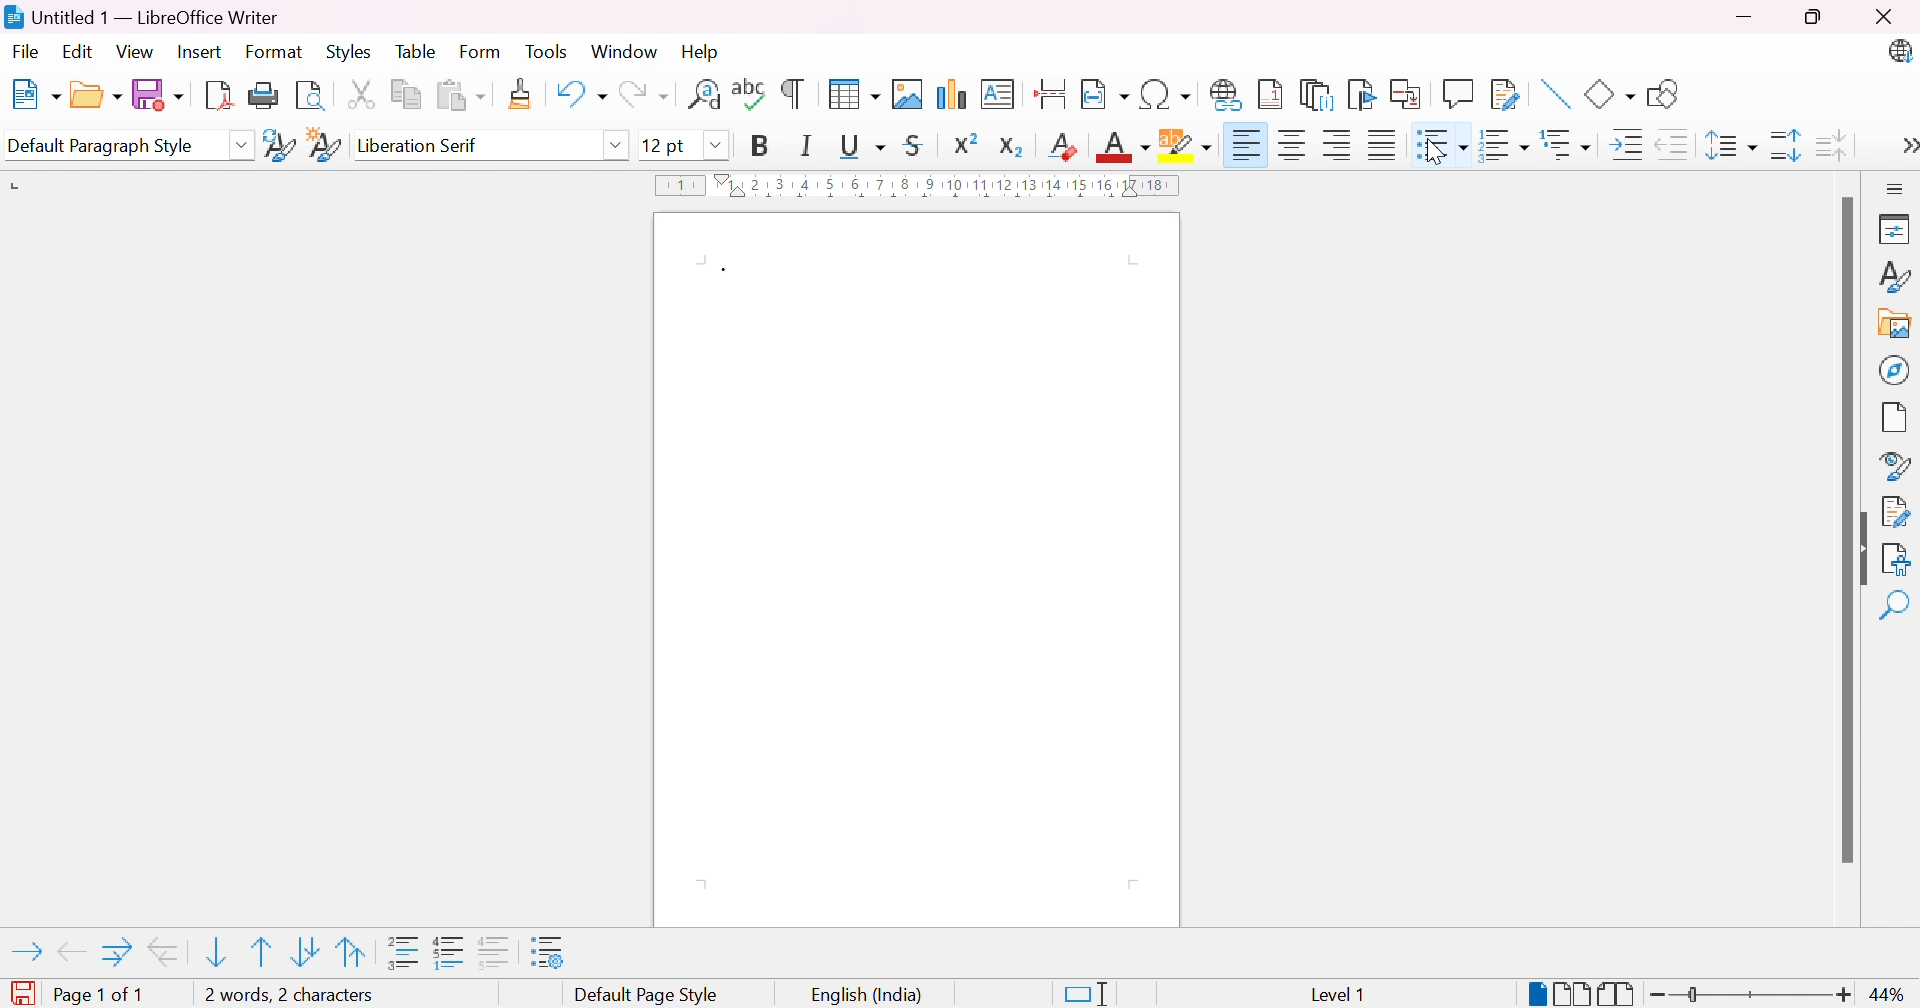 The height and width of the screenshot is (1008, 1920). Describe the element at coordinates (28, 952) in the screenshot. I see `Demote outline level` at that location.